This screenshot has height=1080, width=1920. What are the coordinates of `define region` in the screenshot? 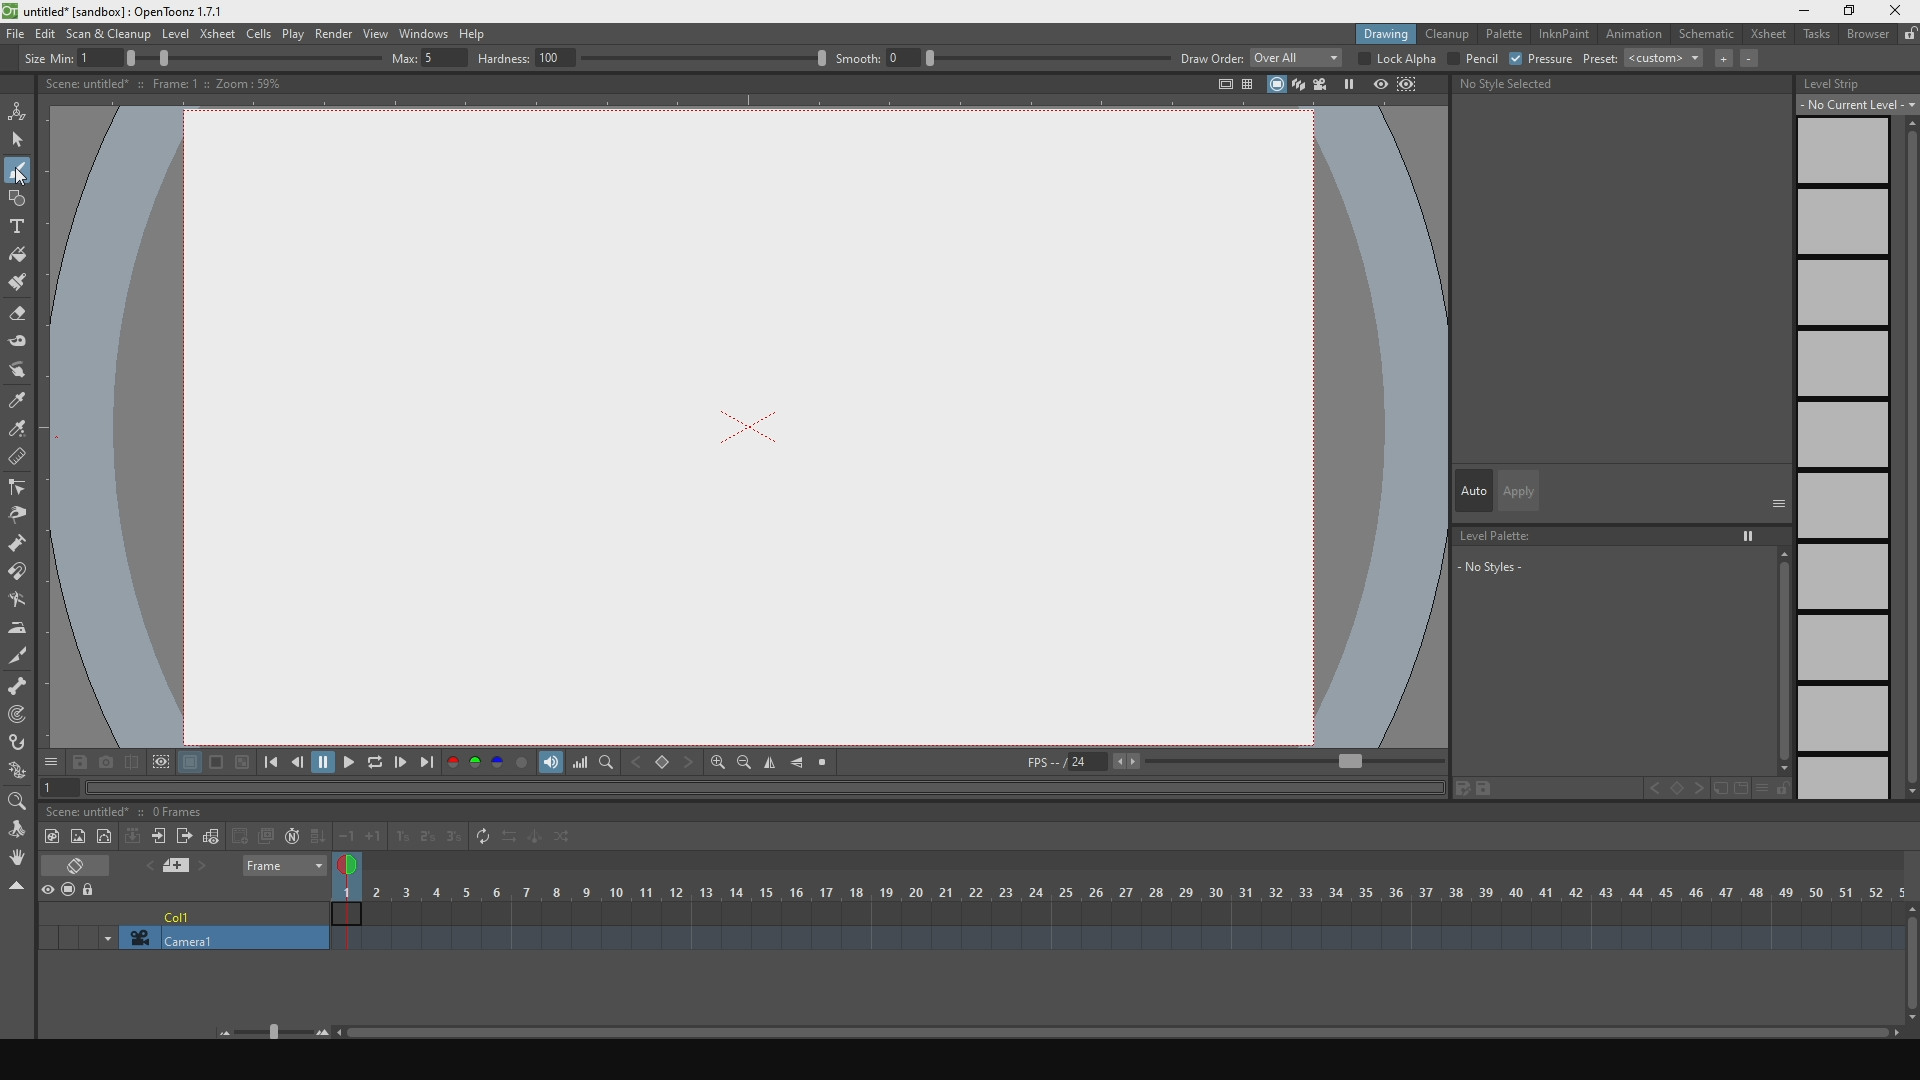 It's located at (1420, 86).